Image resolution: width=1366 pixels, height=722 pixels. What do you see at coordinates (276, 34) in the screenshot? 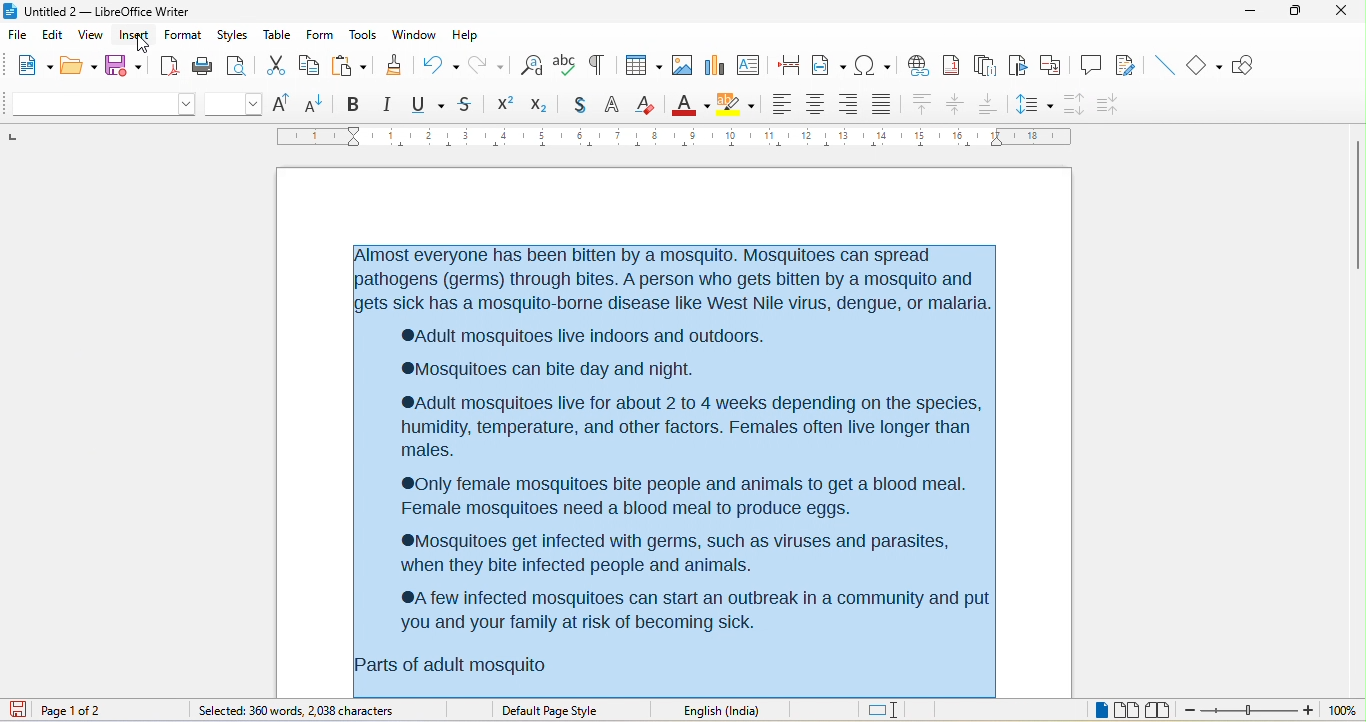
I see `table` at bounding box center [276, 34].